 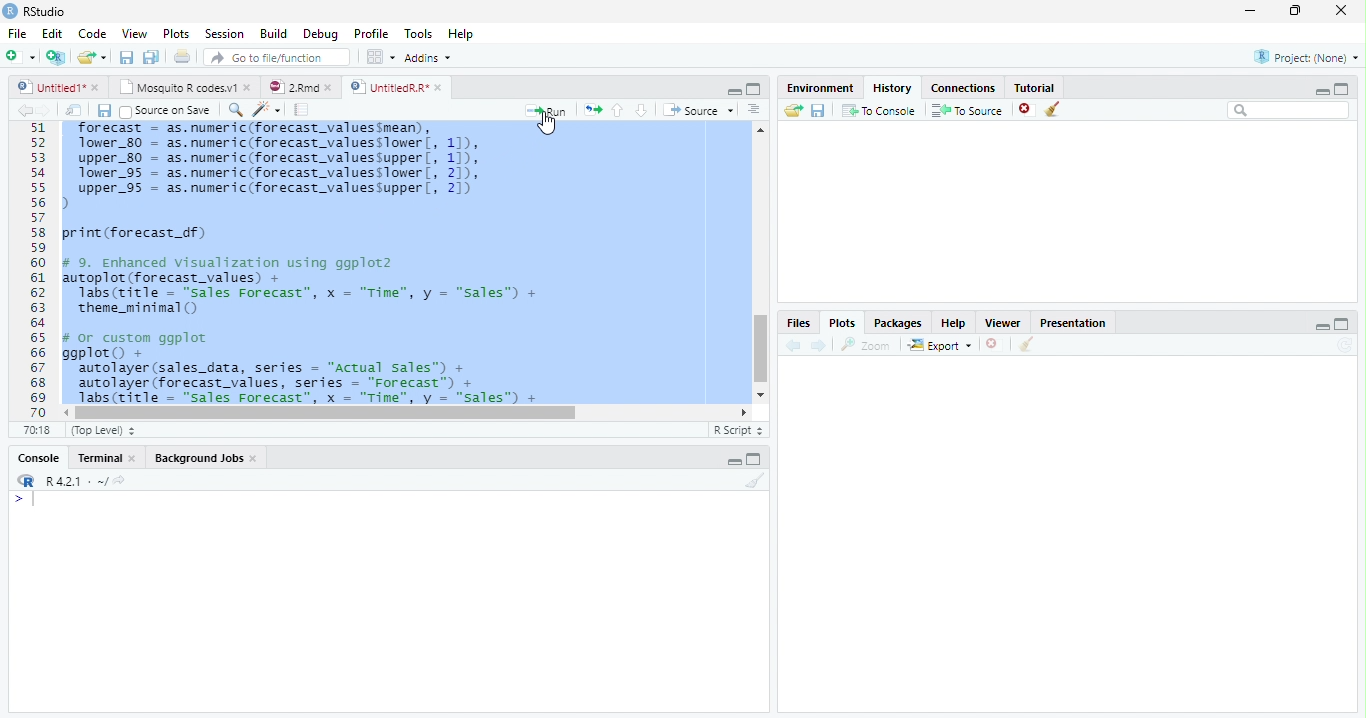 What do you see at coordinates (379, 56) in the screenshot?
I see `Workplace panes` at bounding box center [379, 56].